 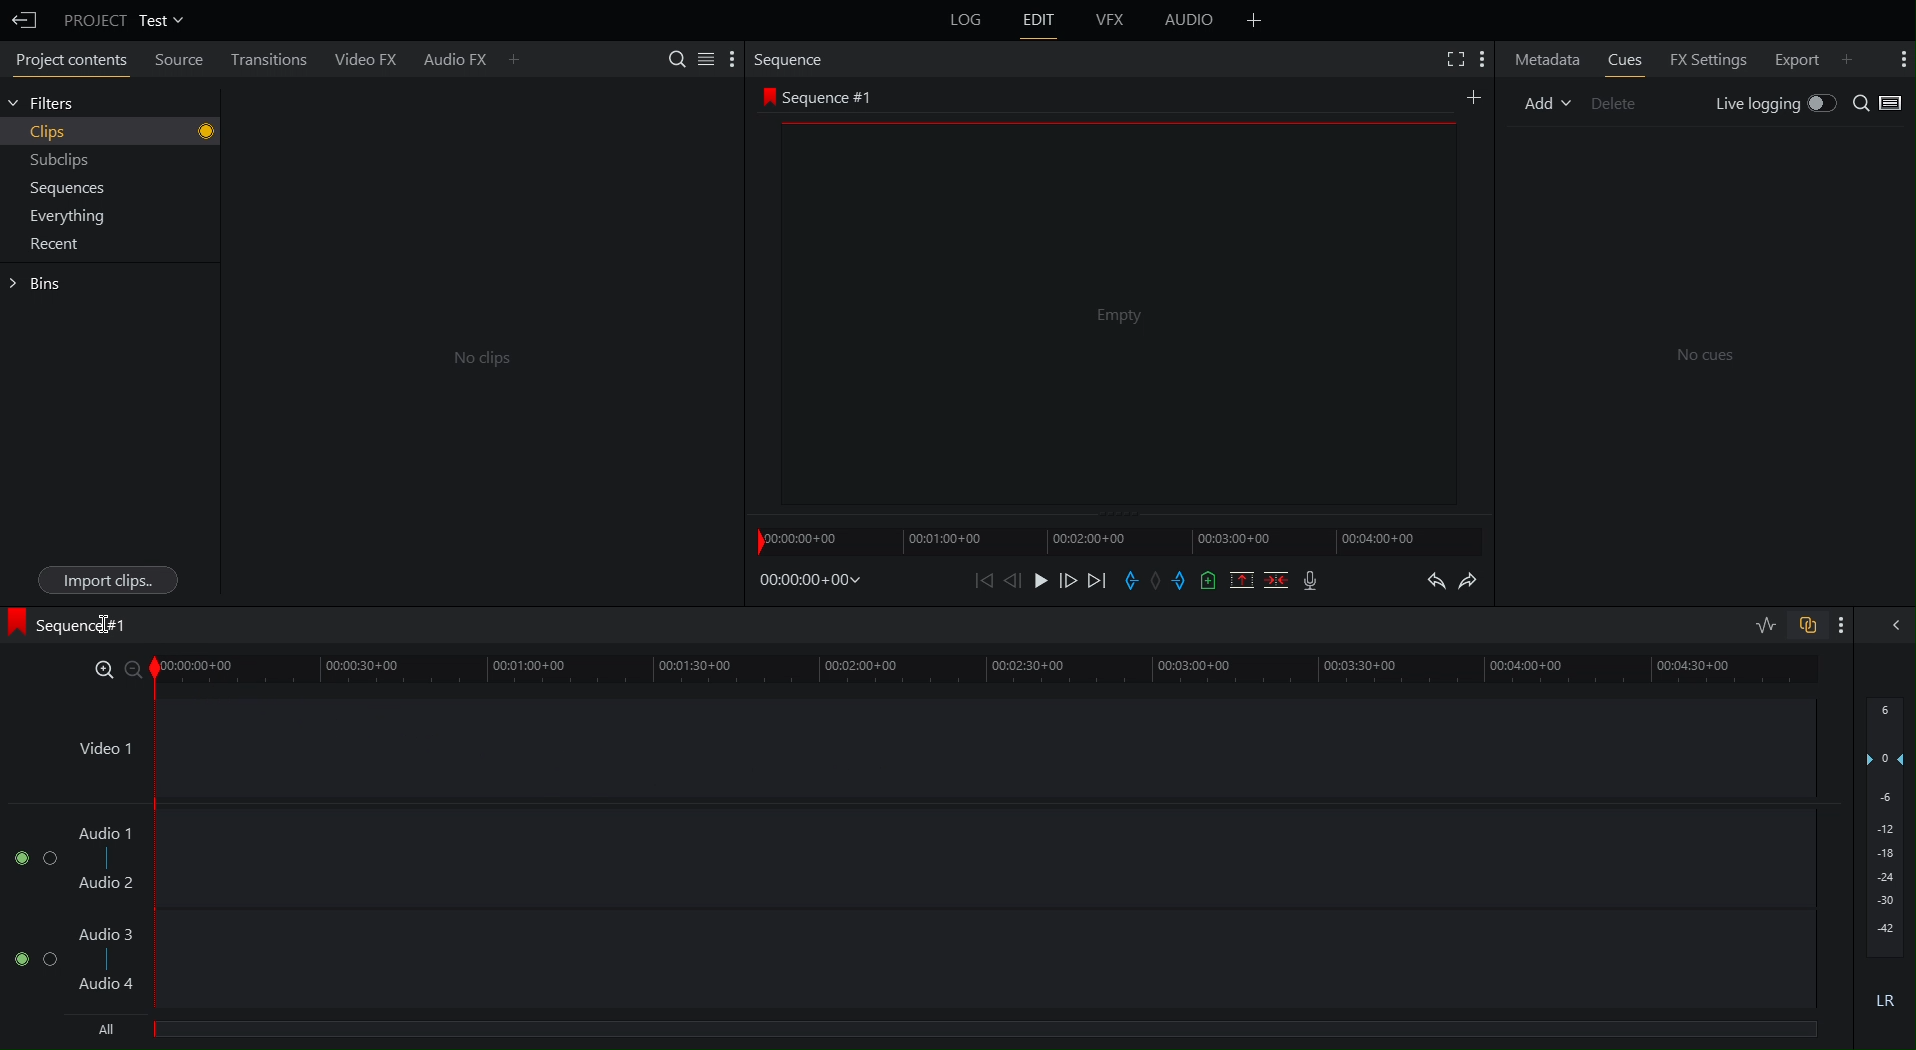 What do you see at coordinates (1434, 578) in the screenshot?
I see `Undo` at bounding box center [1434, 578].